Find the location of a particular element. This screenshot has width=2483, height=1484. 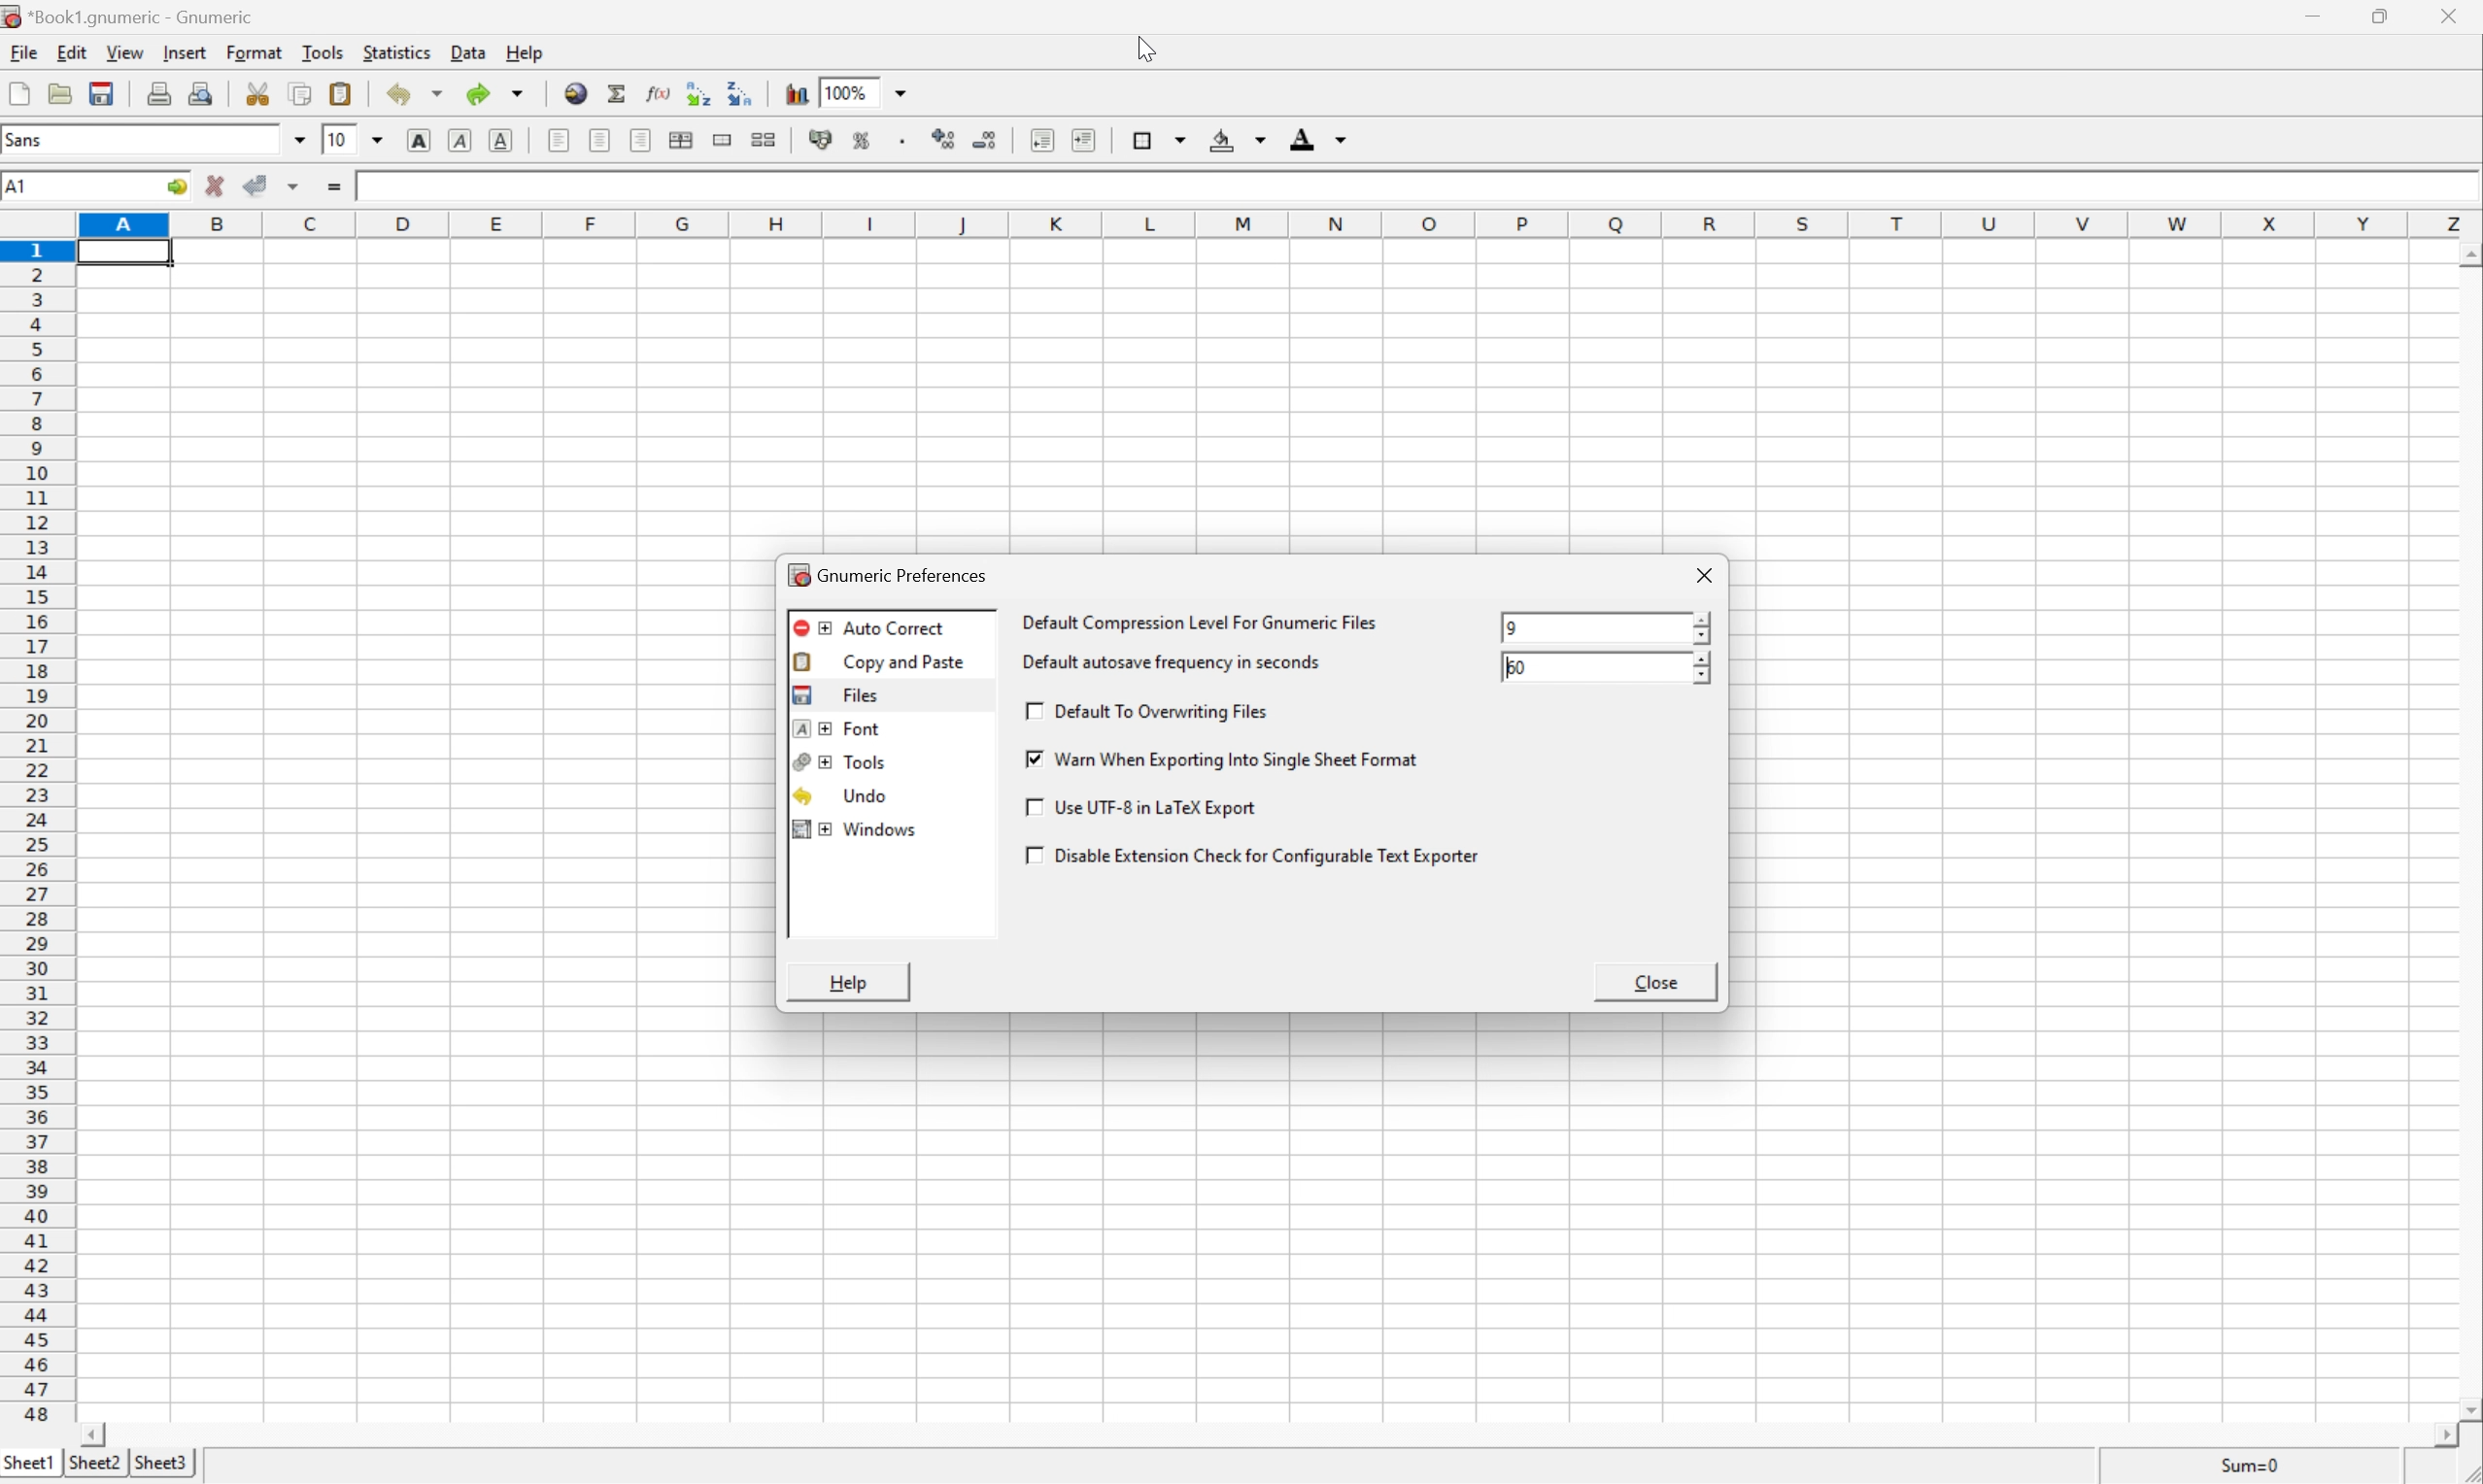

borders is located at coordinates (1159, 139).